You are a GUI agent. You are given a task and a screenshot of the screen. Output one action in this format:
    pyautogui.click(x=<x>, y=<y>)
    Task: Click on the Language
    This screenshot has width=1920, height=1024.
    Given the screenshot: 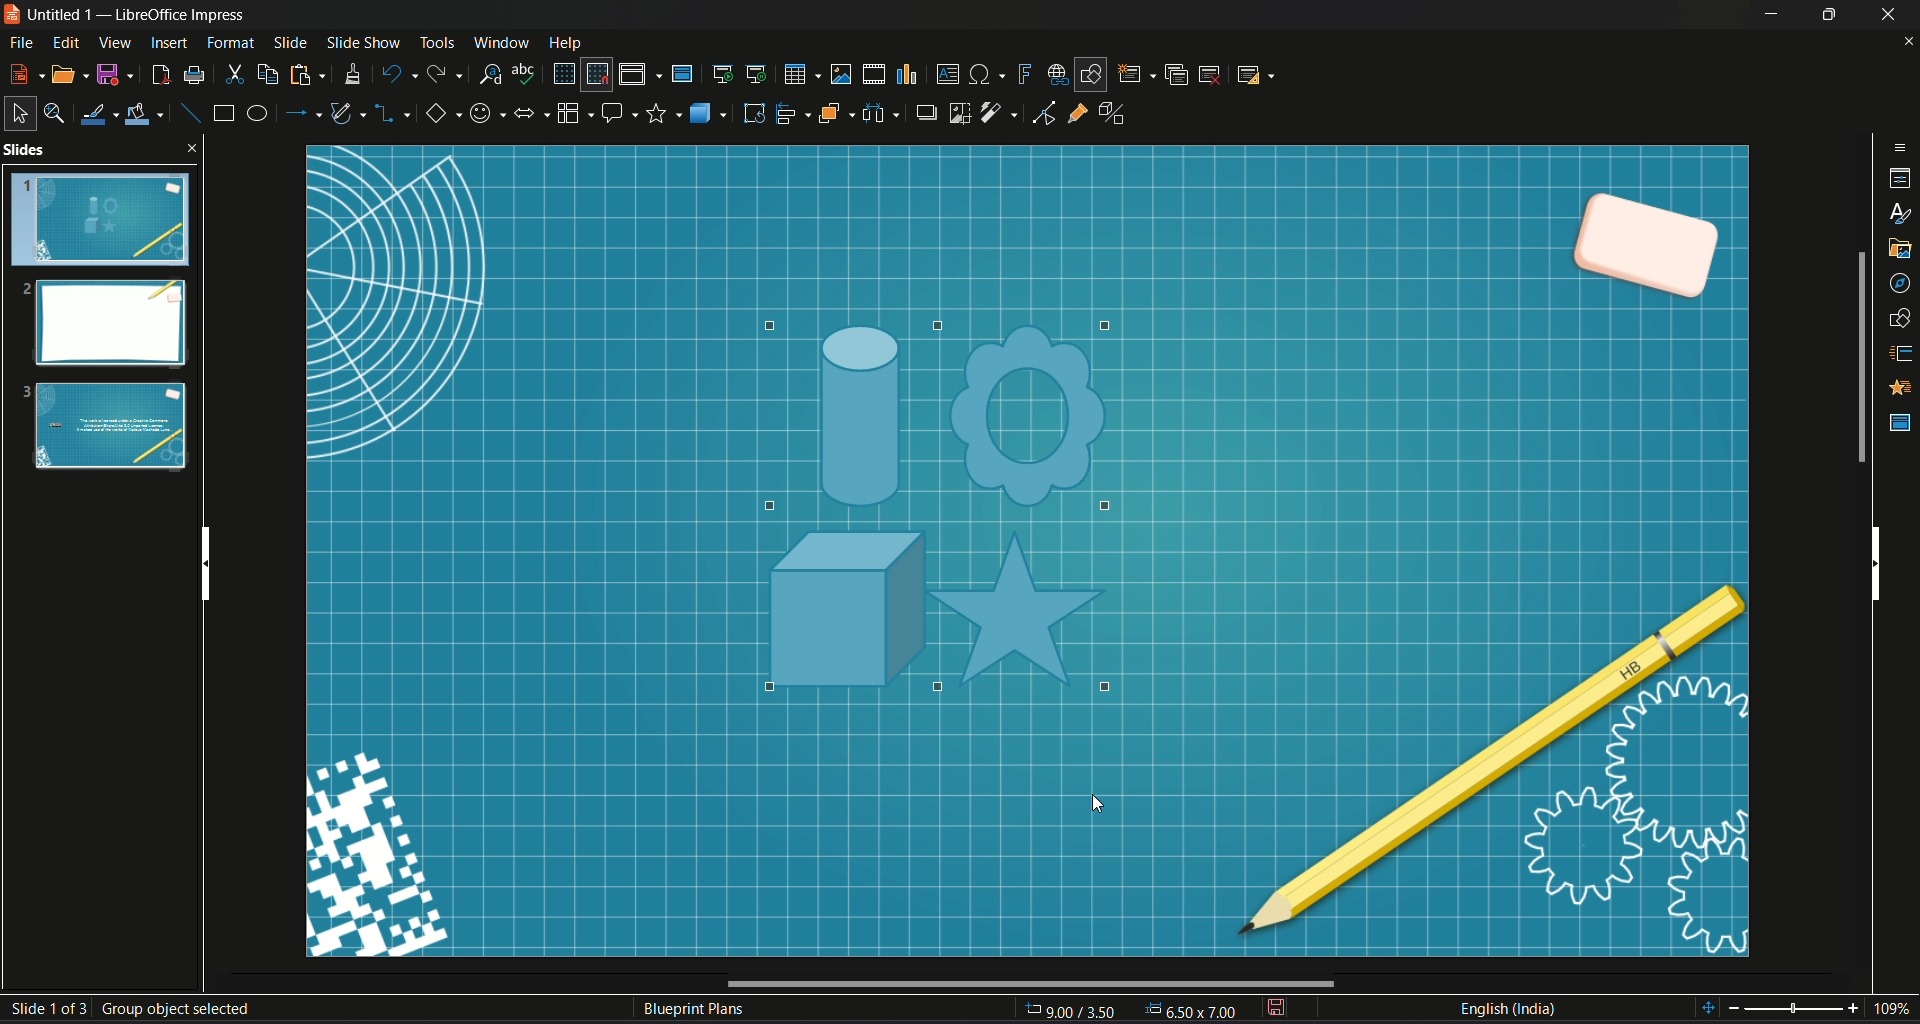 What is the action you would take?
    pyautogui.click(x=1507, y=1009)
    